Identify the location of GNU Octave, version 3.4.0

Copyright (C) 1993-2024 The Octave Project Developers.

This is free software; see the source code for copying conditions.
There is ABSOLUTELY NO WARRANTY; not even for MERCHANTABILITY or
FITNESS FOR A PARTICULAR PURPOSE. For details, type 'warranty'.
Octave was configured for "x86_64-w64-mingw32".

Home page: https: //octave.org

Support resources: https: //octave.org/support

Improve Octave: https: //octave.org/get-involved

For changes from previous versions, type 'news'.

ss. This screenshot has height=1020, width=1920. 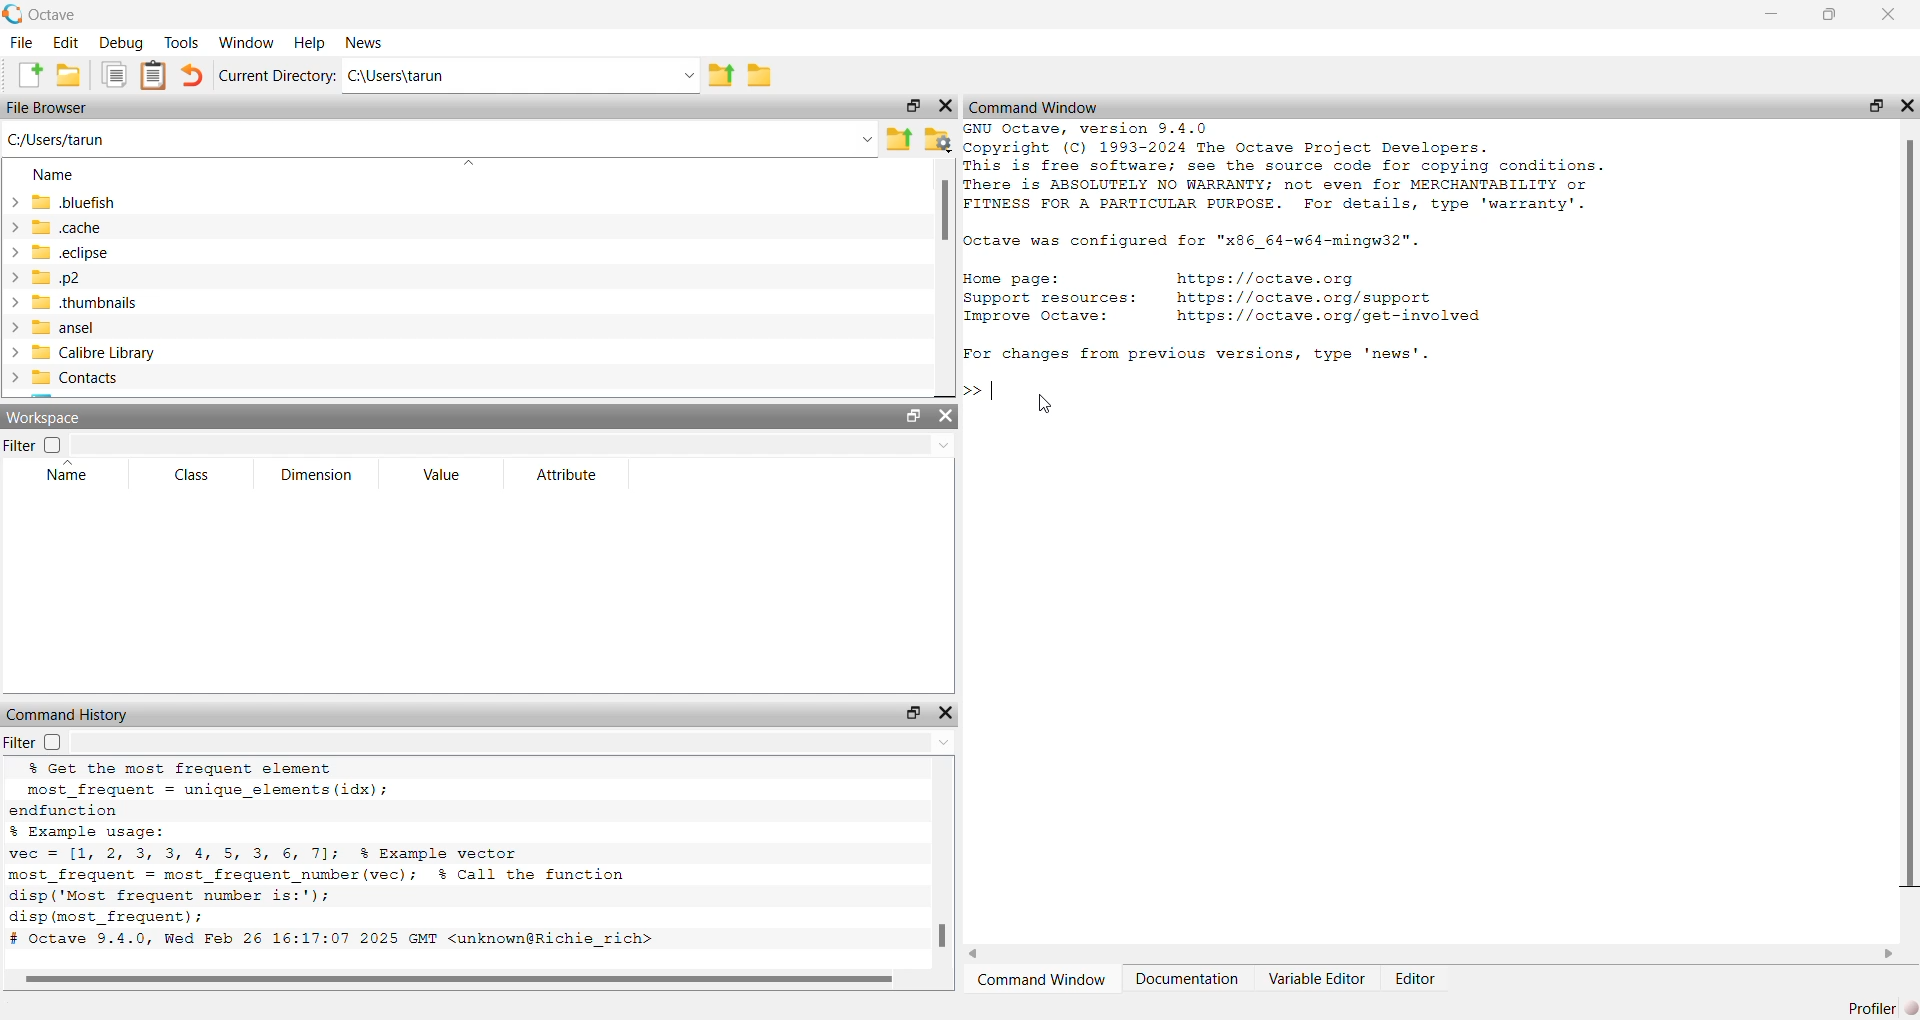
(1290, 263).